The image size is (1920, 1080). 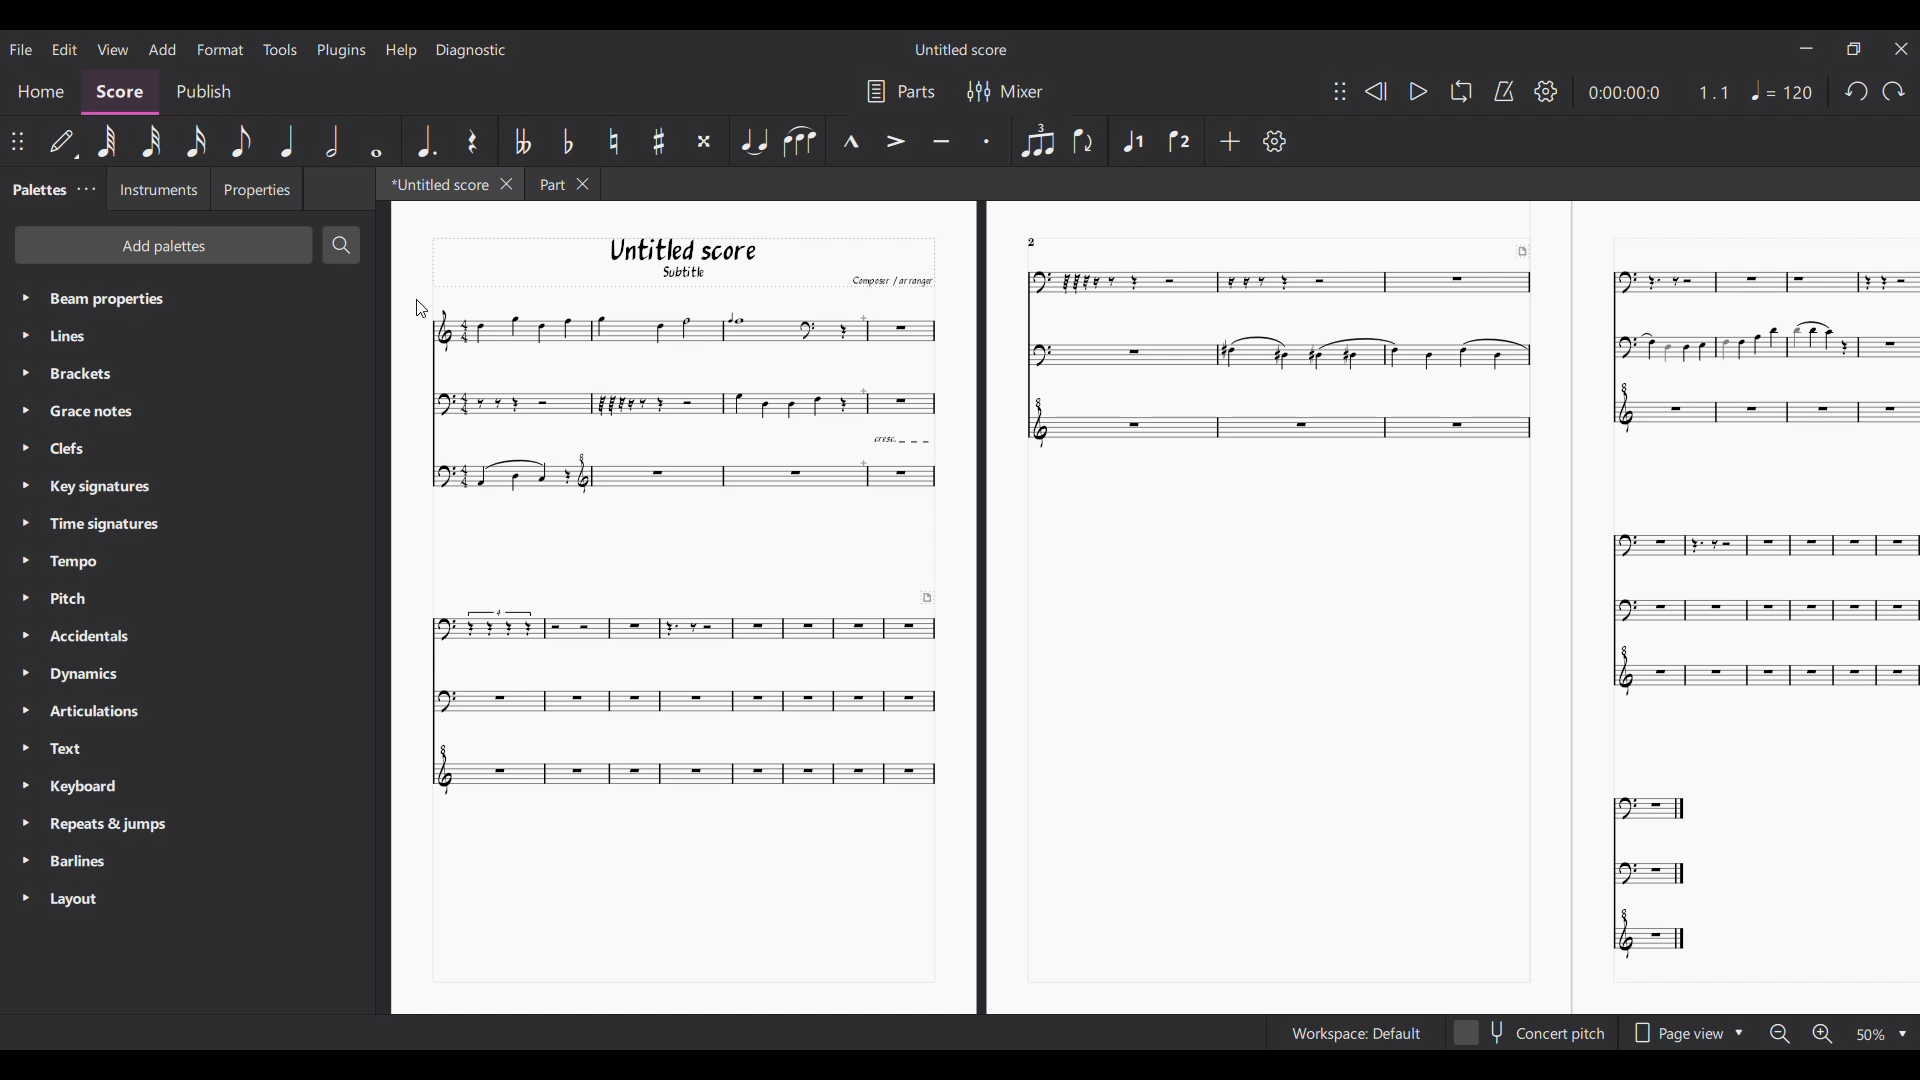 What do you see at coordinates (21, 448) in the screenshot?
I see `` at bounding box center [21, 448].